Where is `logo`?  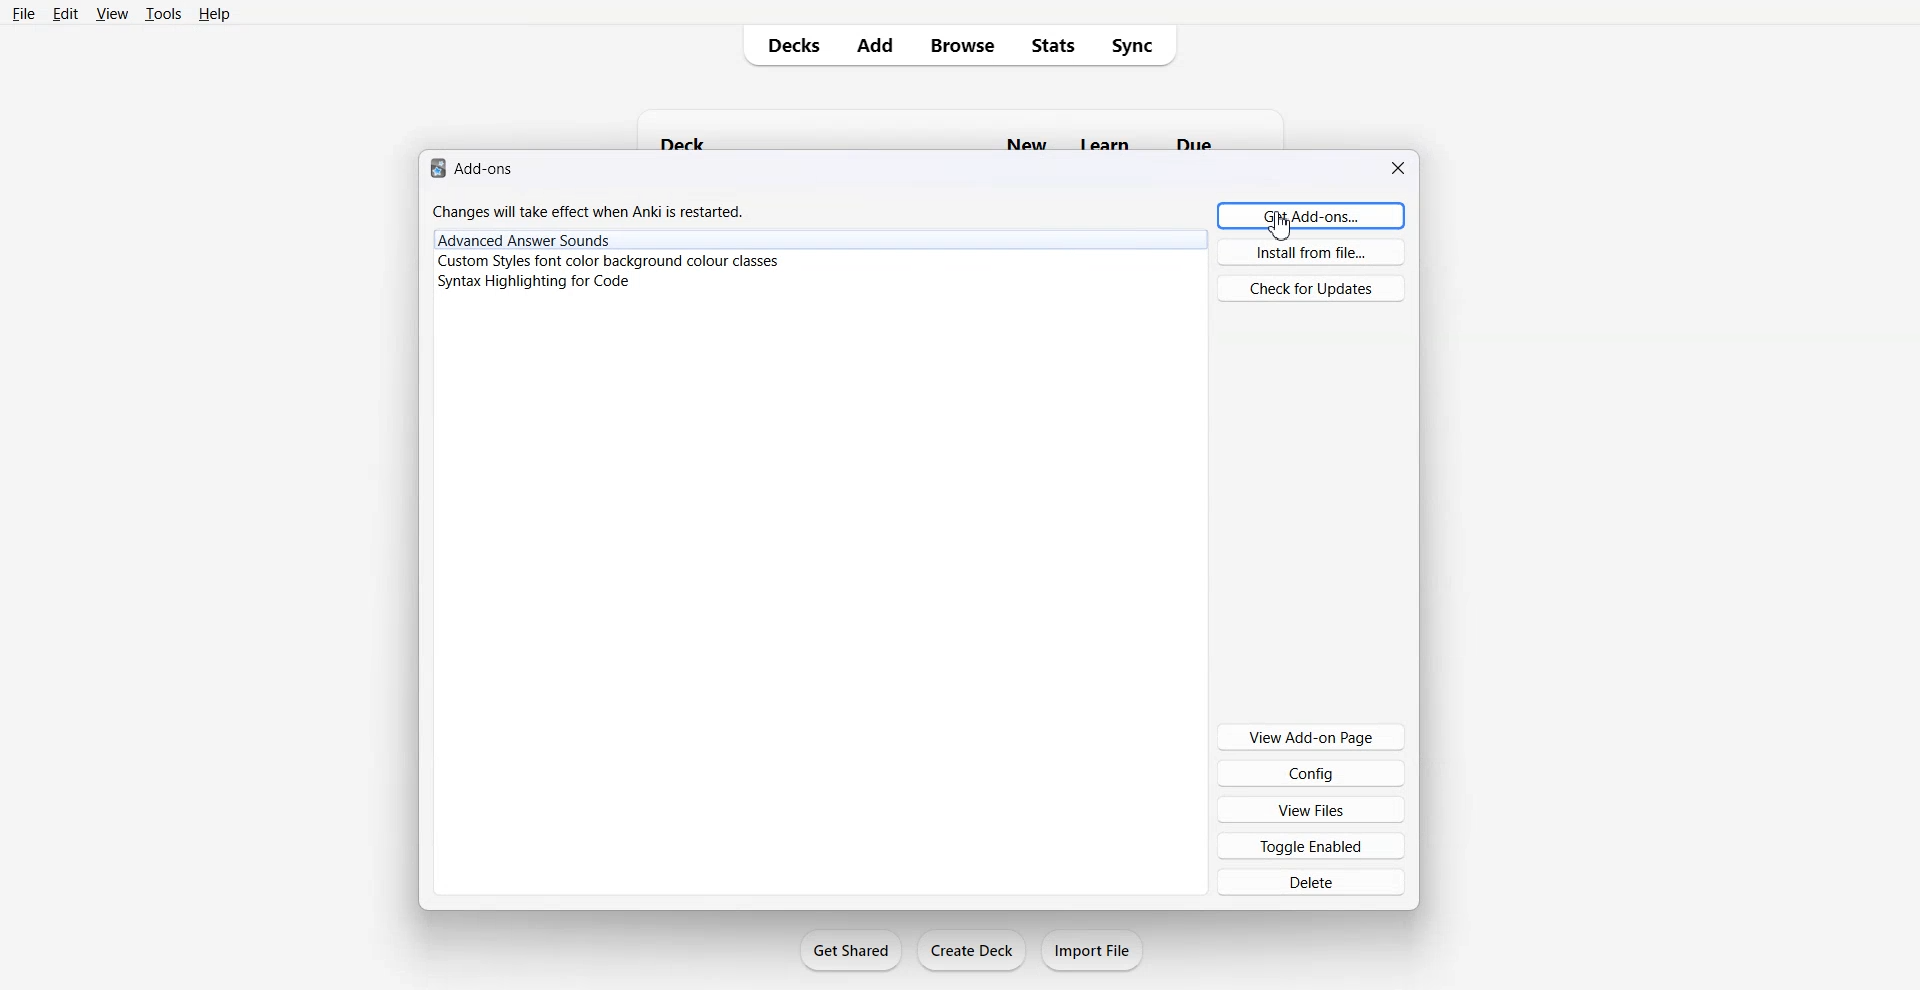
logo is located at coordinates (436, 169).